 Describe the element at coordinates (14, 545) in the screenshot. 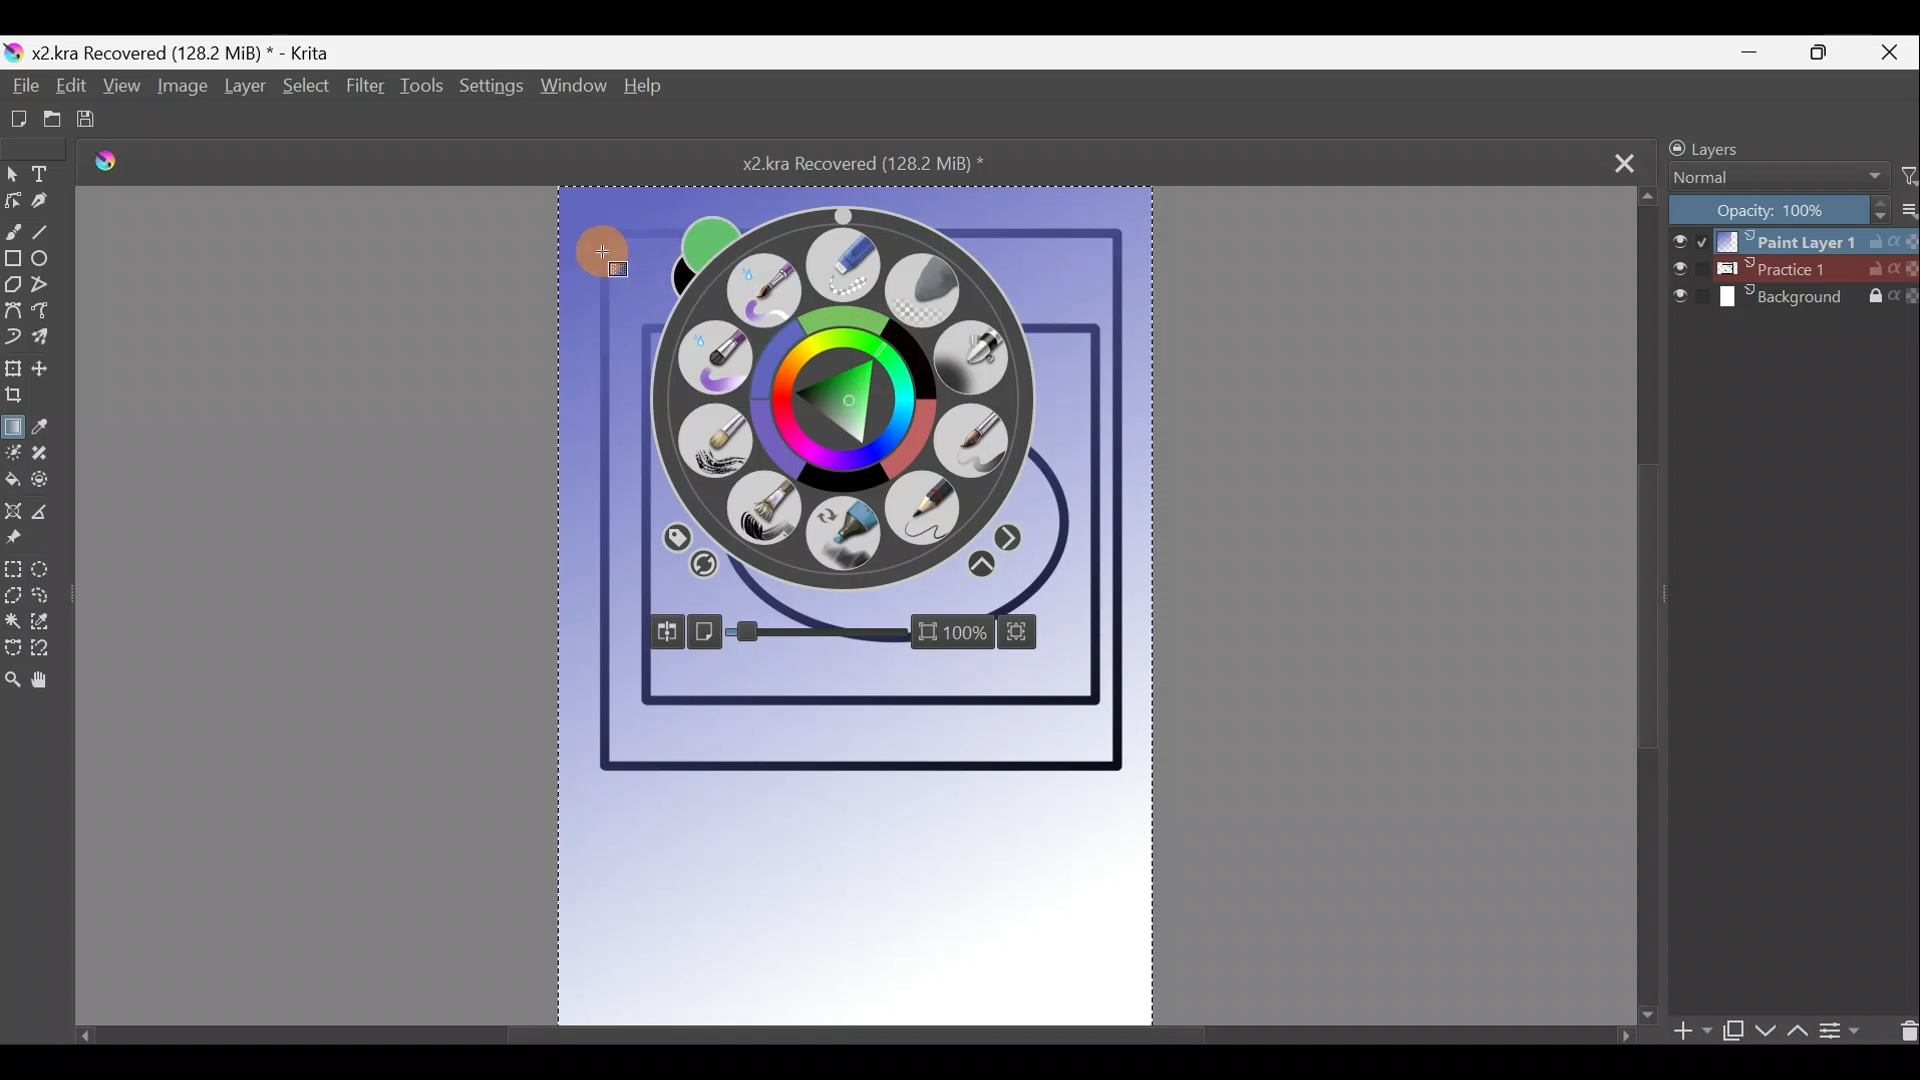

I see `Reference images tool` at that location.